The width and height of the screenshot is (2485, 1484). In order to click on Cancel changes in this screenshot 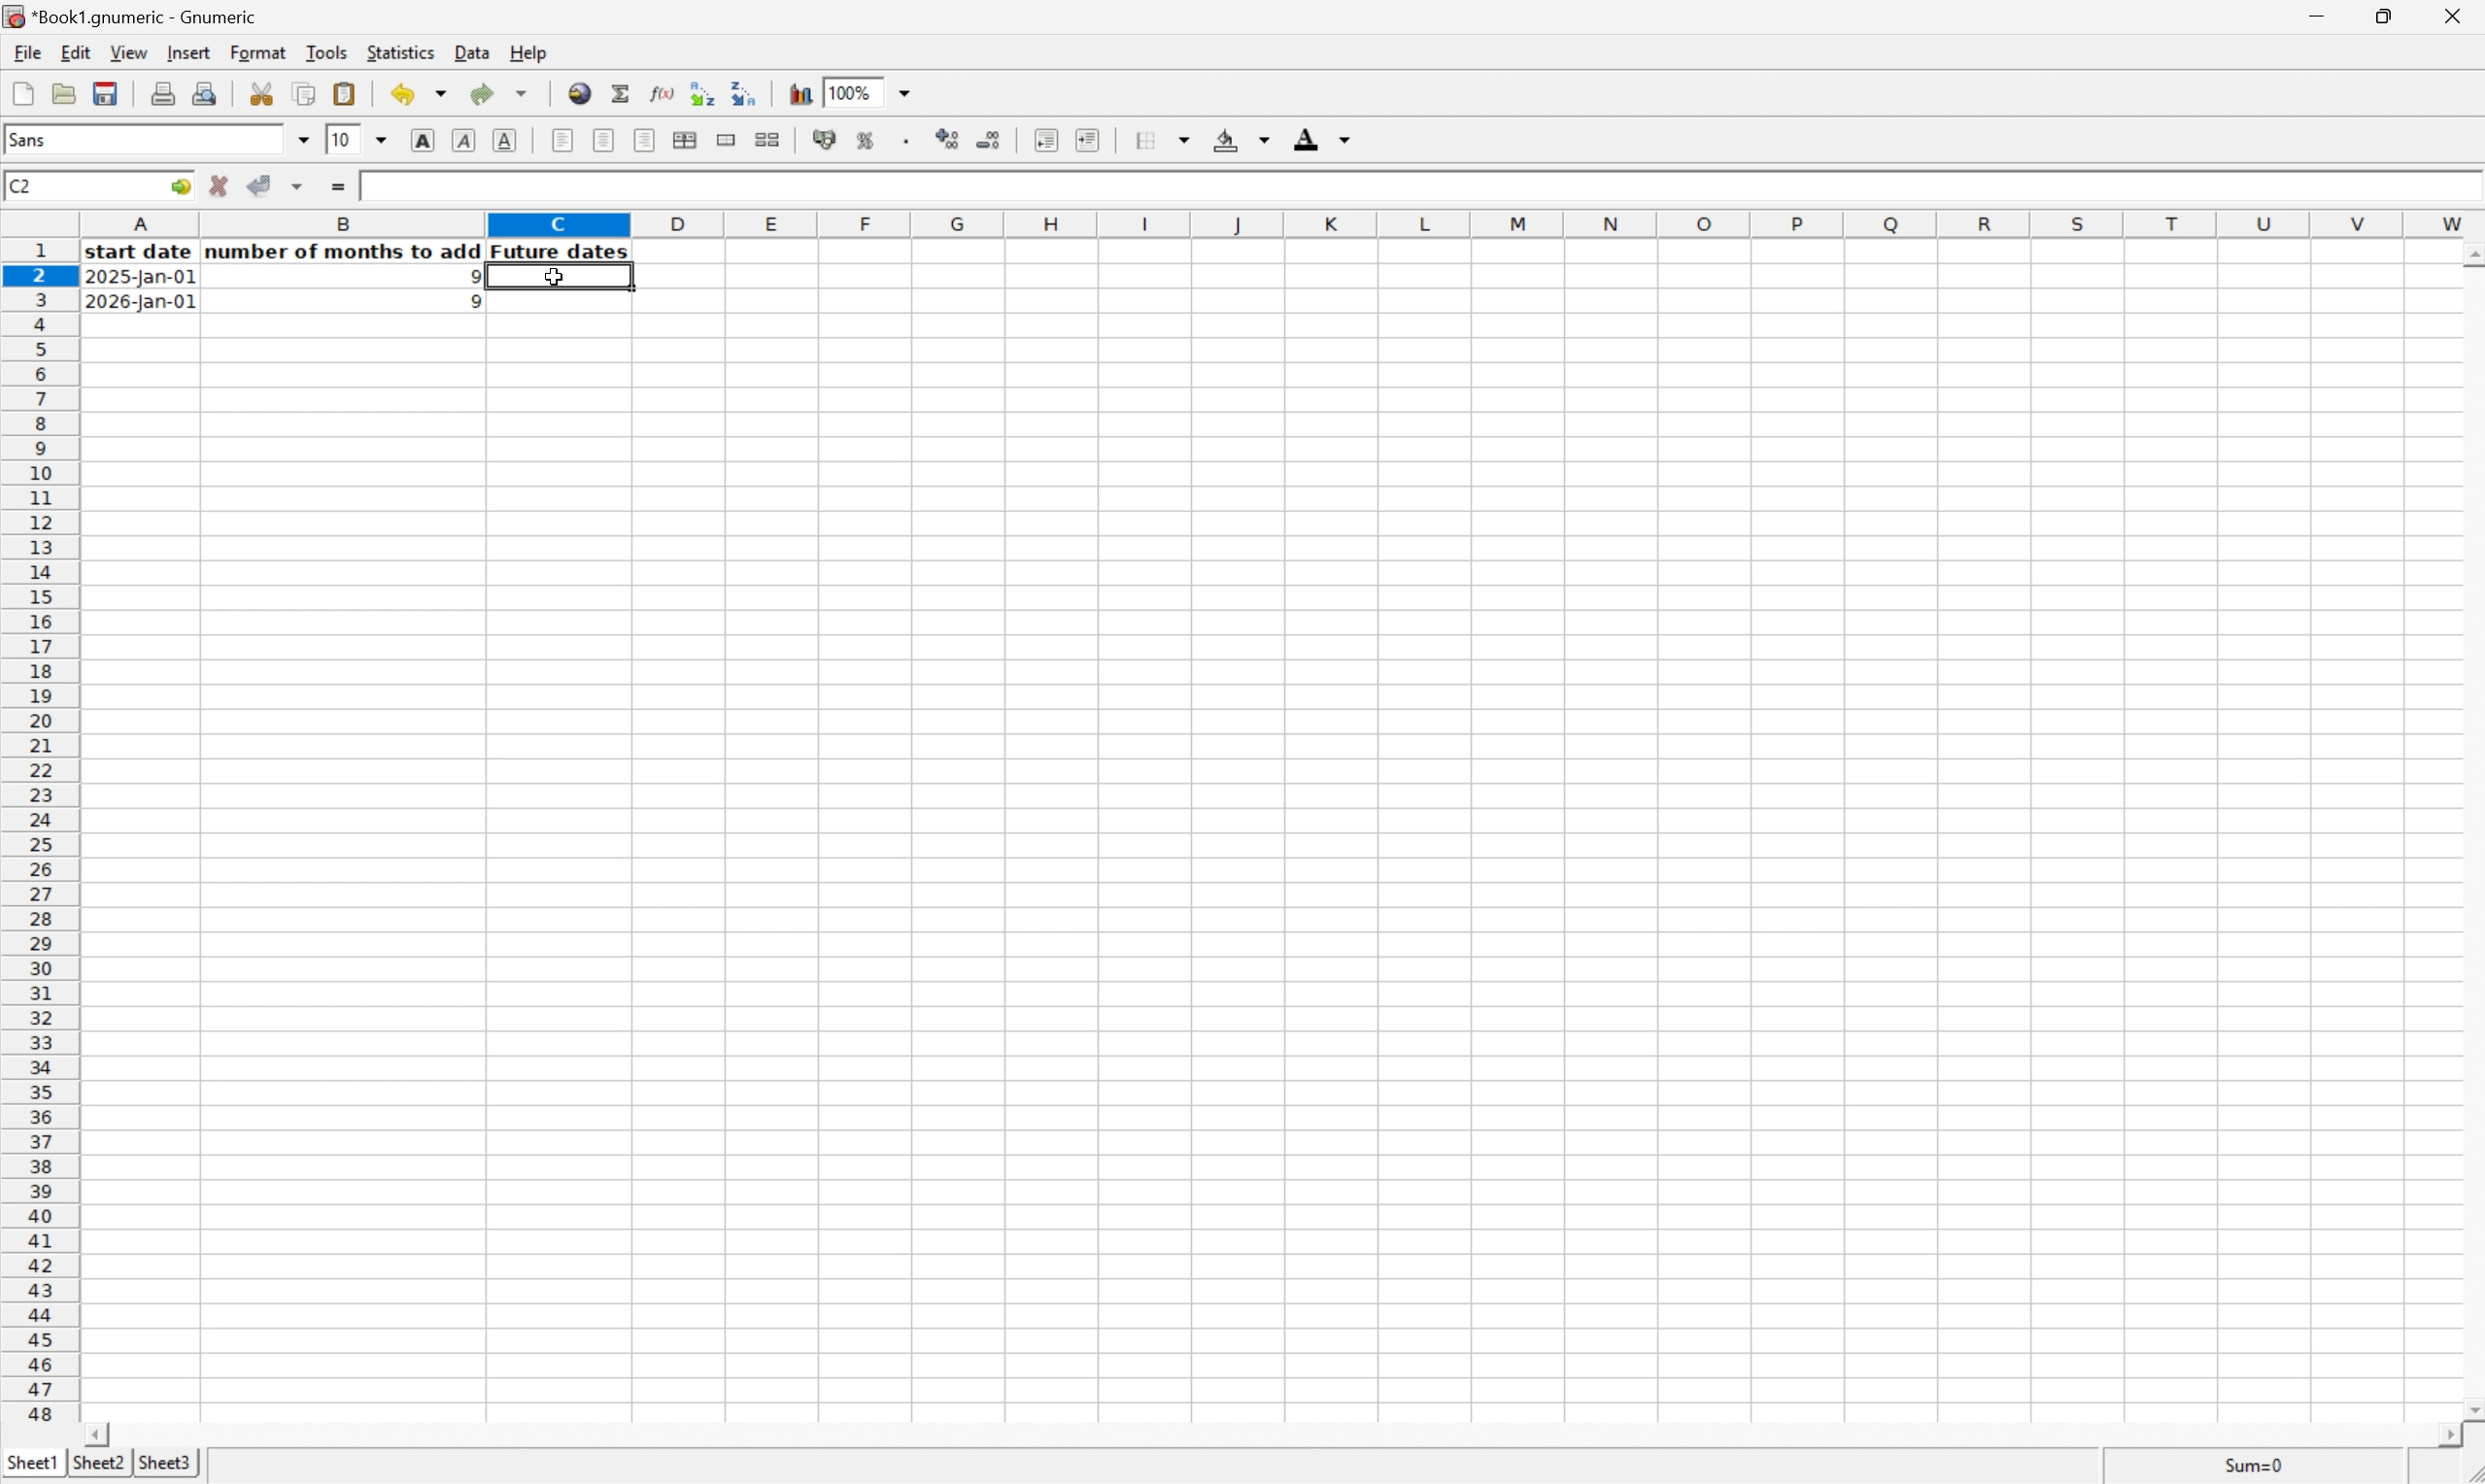, I will do `click(222, 186)`.